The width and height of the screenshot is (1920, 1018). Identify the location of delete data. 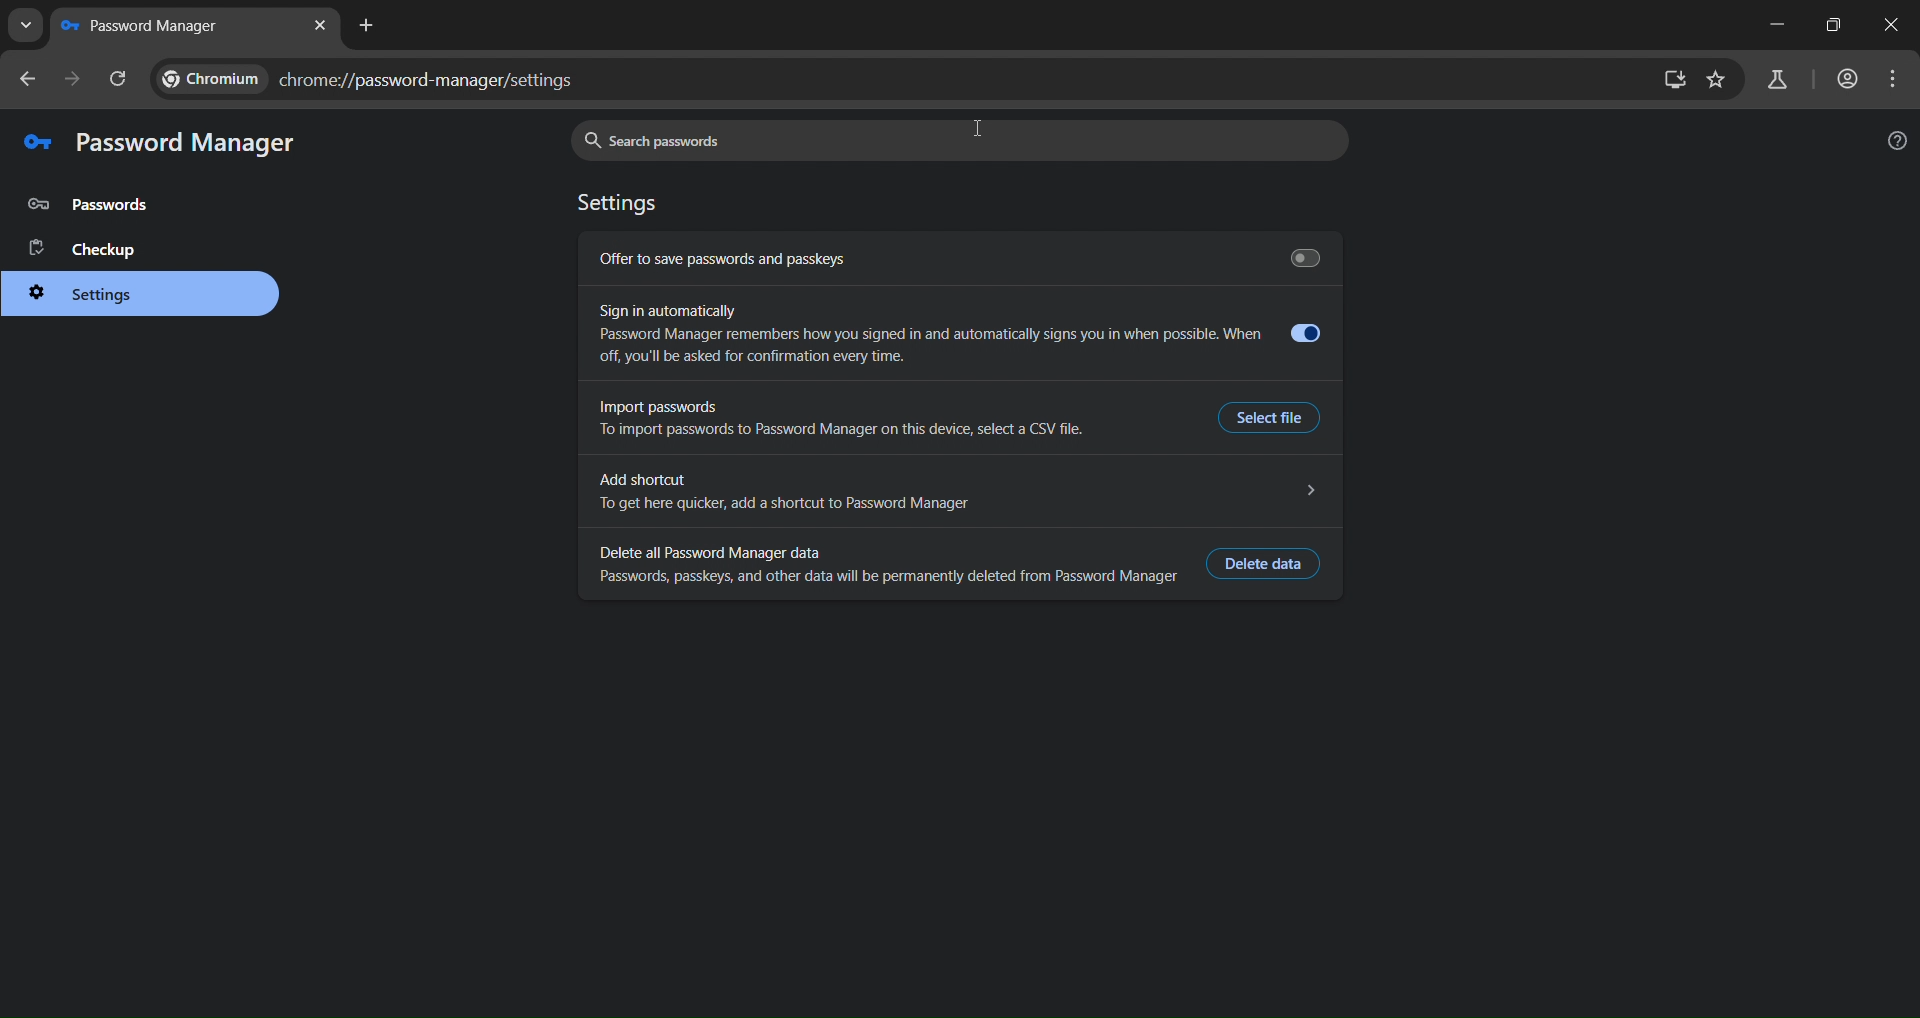
(1264, 566).